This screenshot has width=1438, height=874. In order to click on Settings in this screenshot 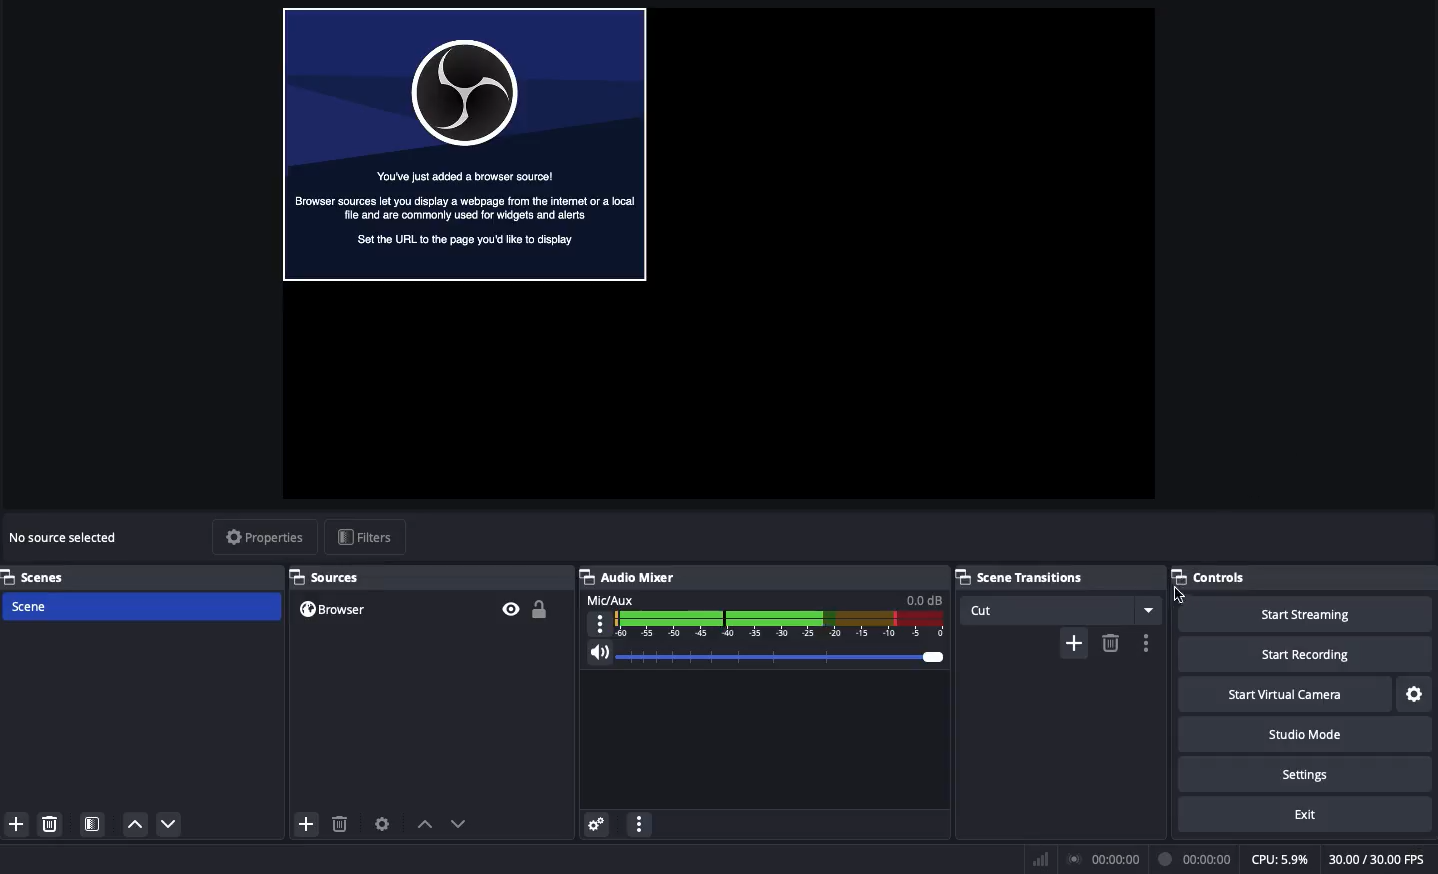, I will do `click(1415, 694)`.